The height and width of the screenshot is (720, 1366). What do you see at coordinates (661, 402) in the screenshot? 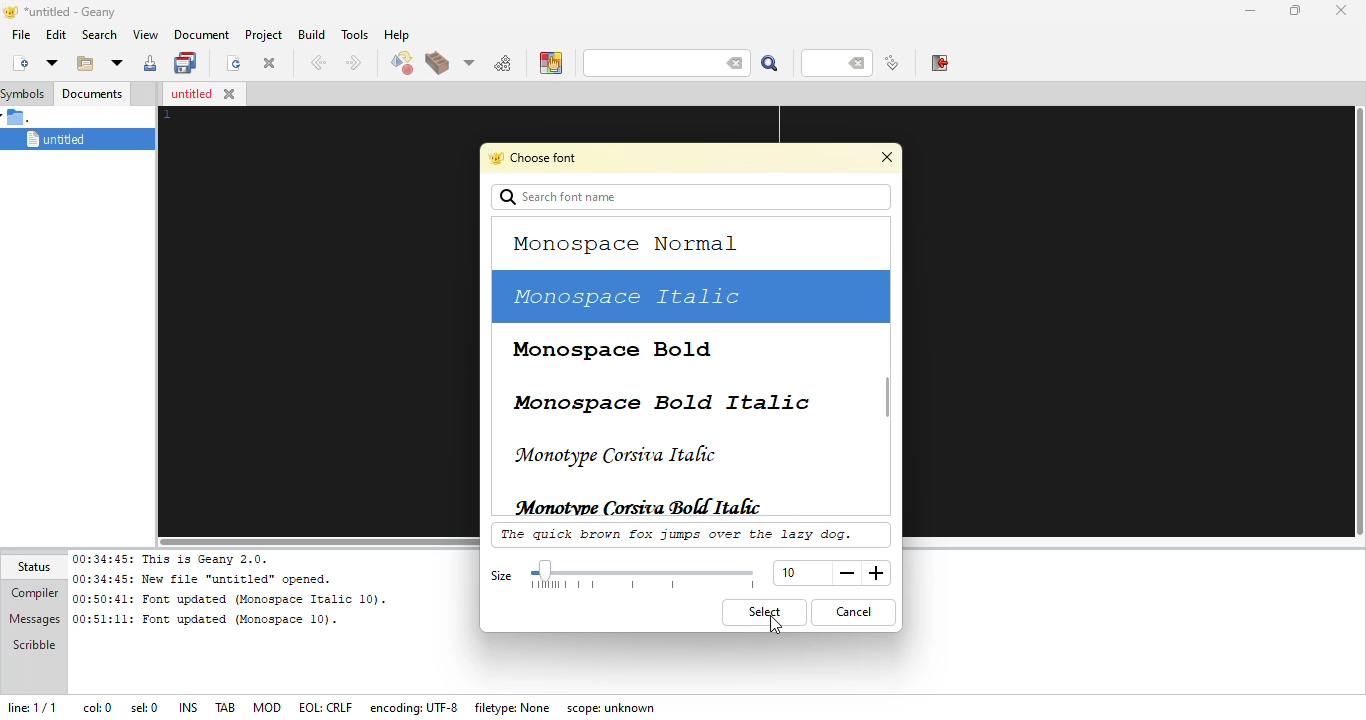
I see `monospace bold italic` at bounding box center [661, 402].